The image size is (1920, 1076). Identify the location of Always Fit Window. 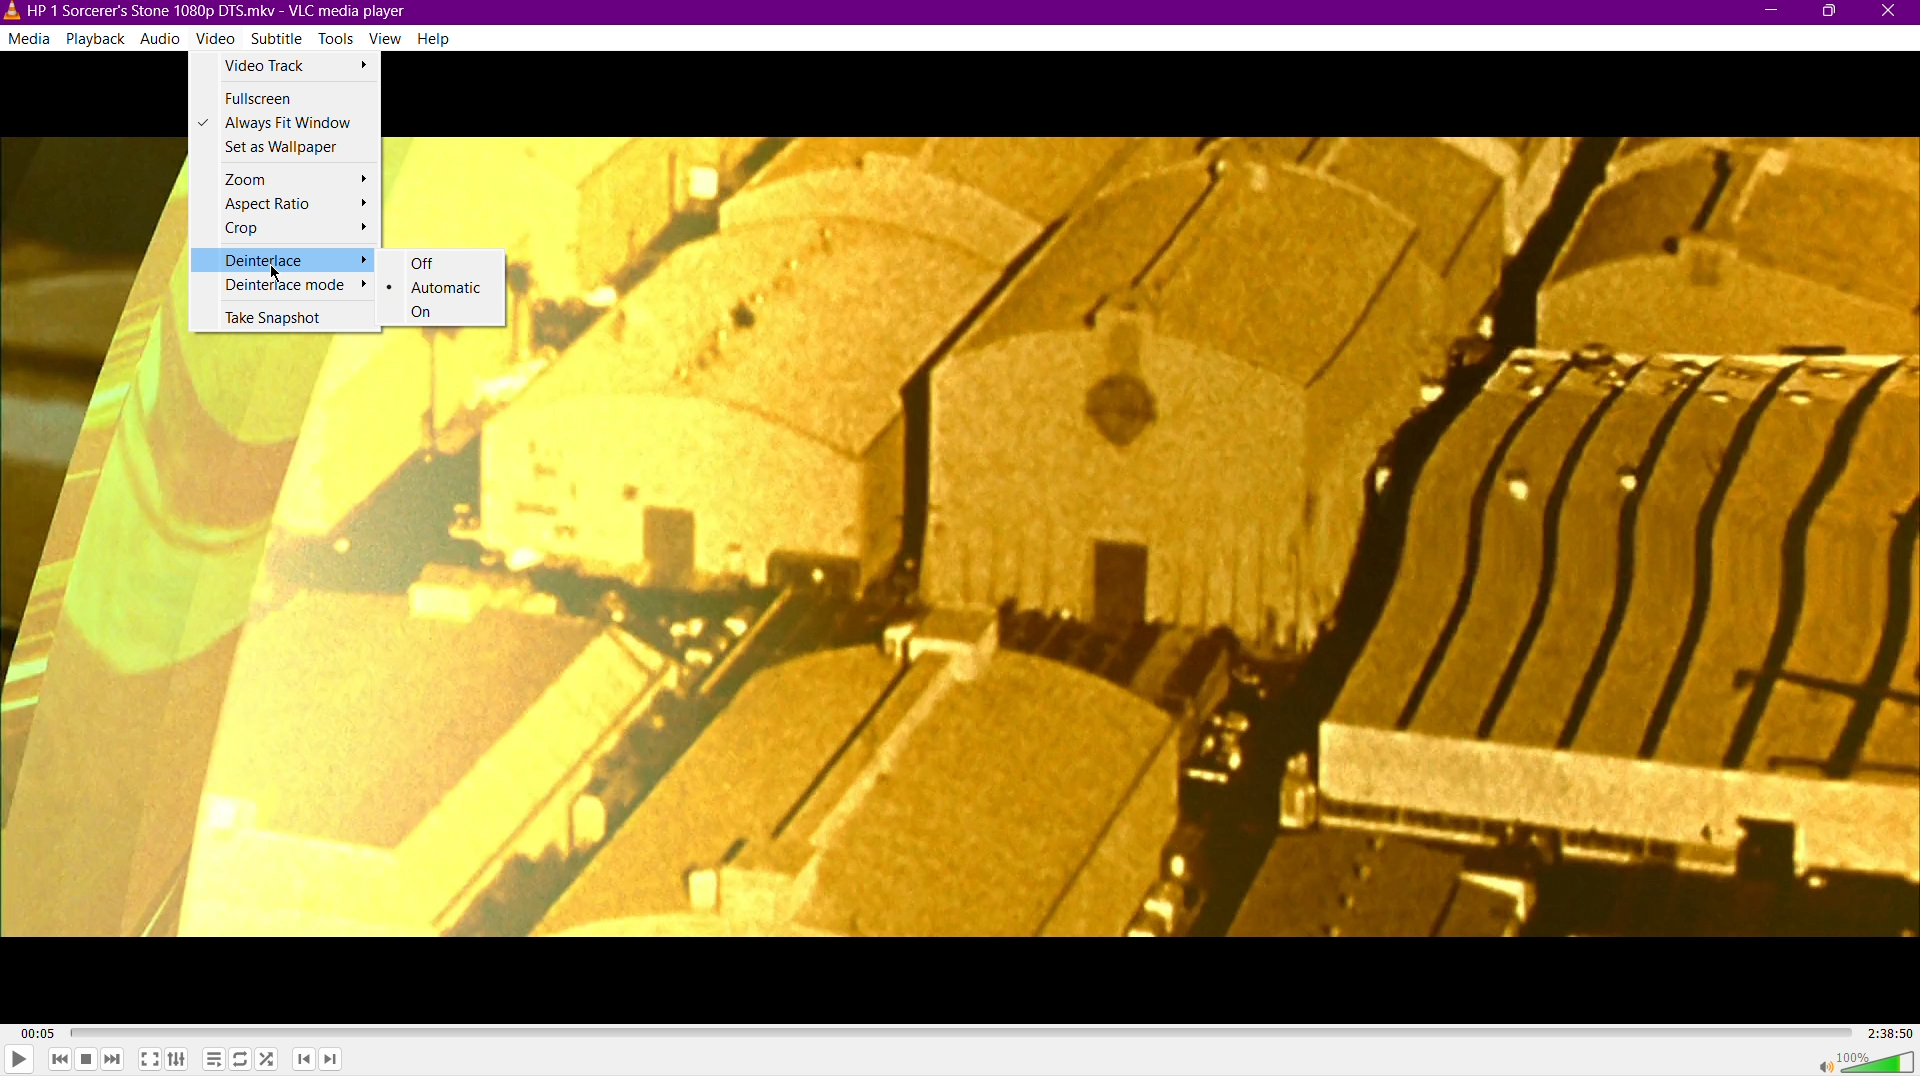
(284, 124).